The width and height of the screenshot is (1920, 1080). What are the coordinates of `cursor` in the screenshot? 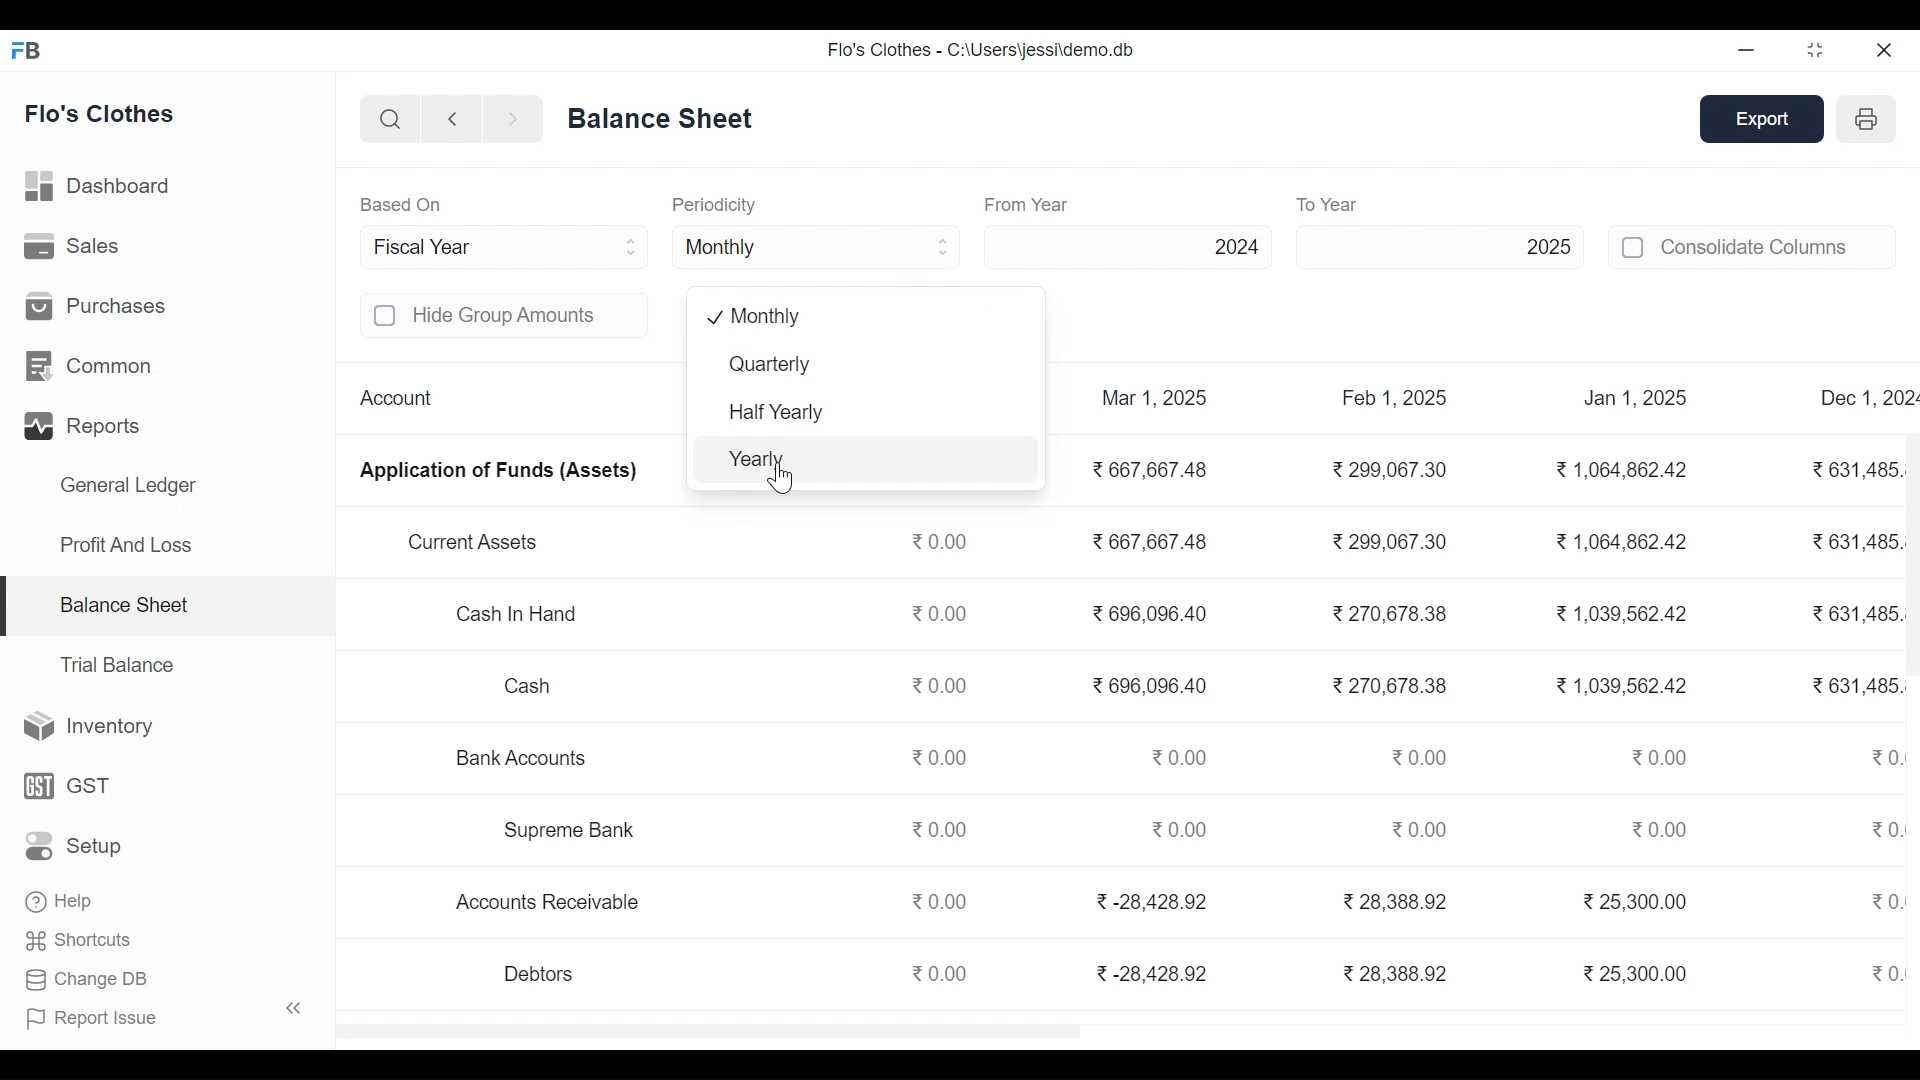 It's located at (783, 476).